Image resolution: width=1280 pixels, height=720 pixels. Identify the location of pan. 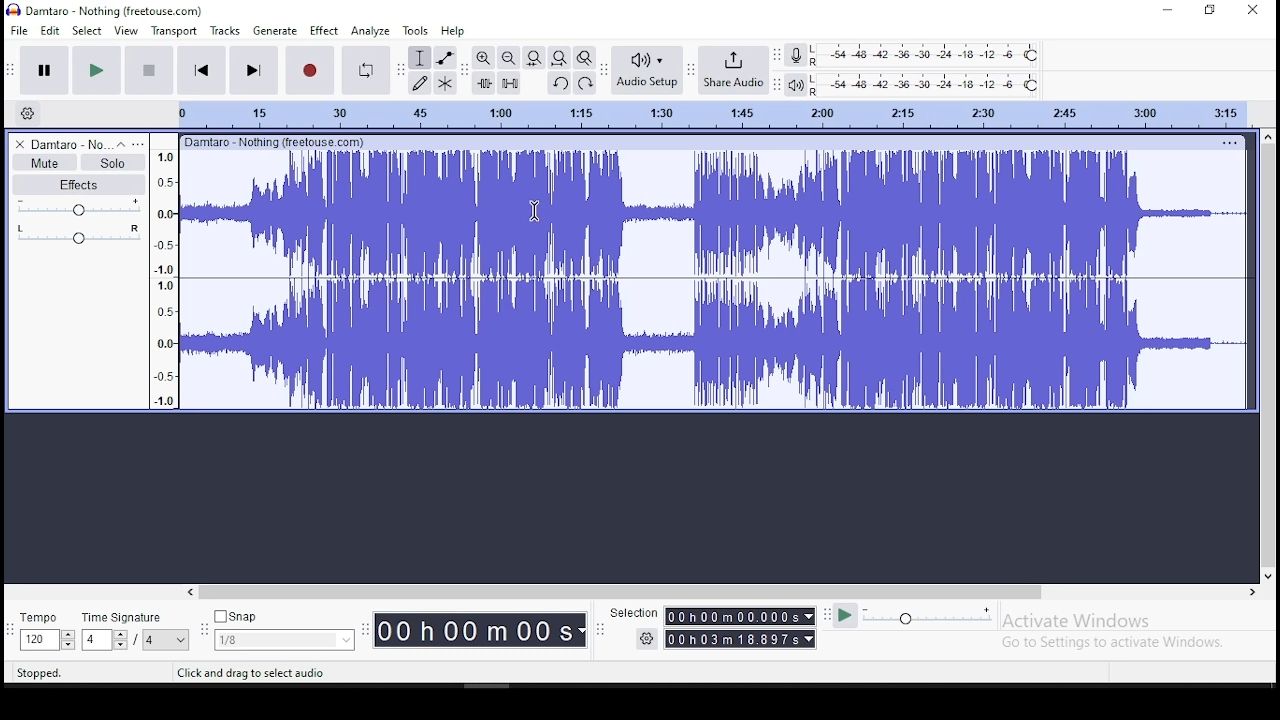
(78, 233).